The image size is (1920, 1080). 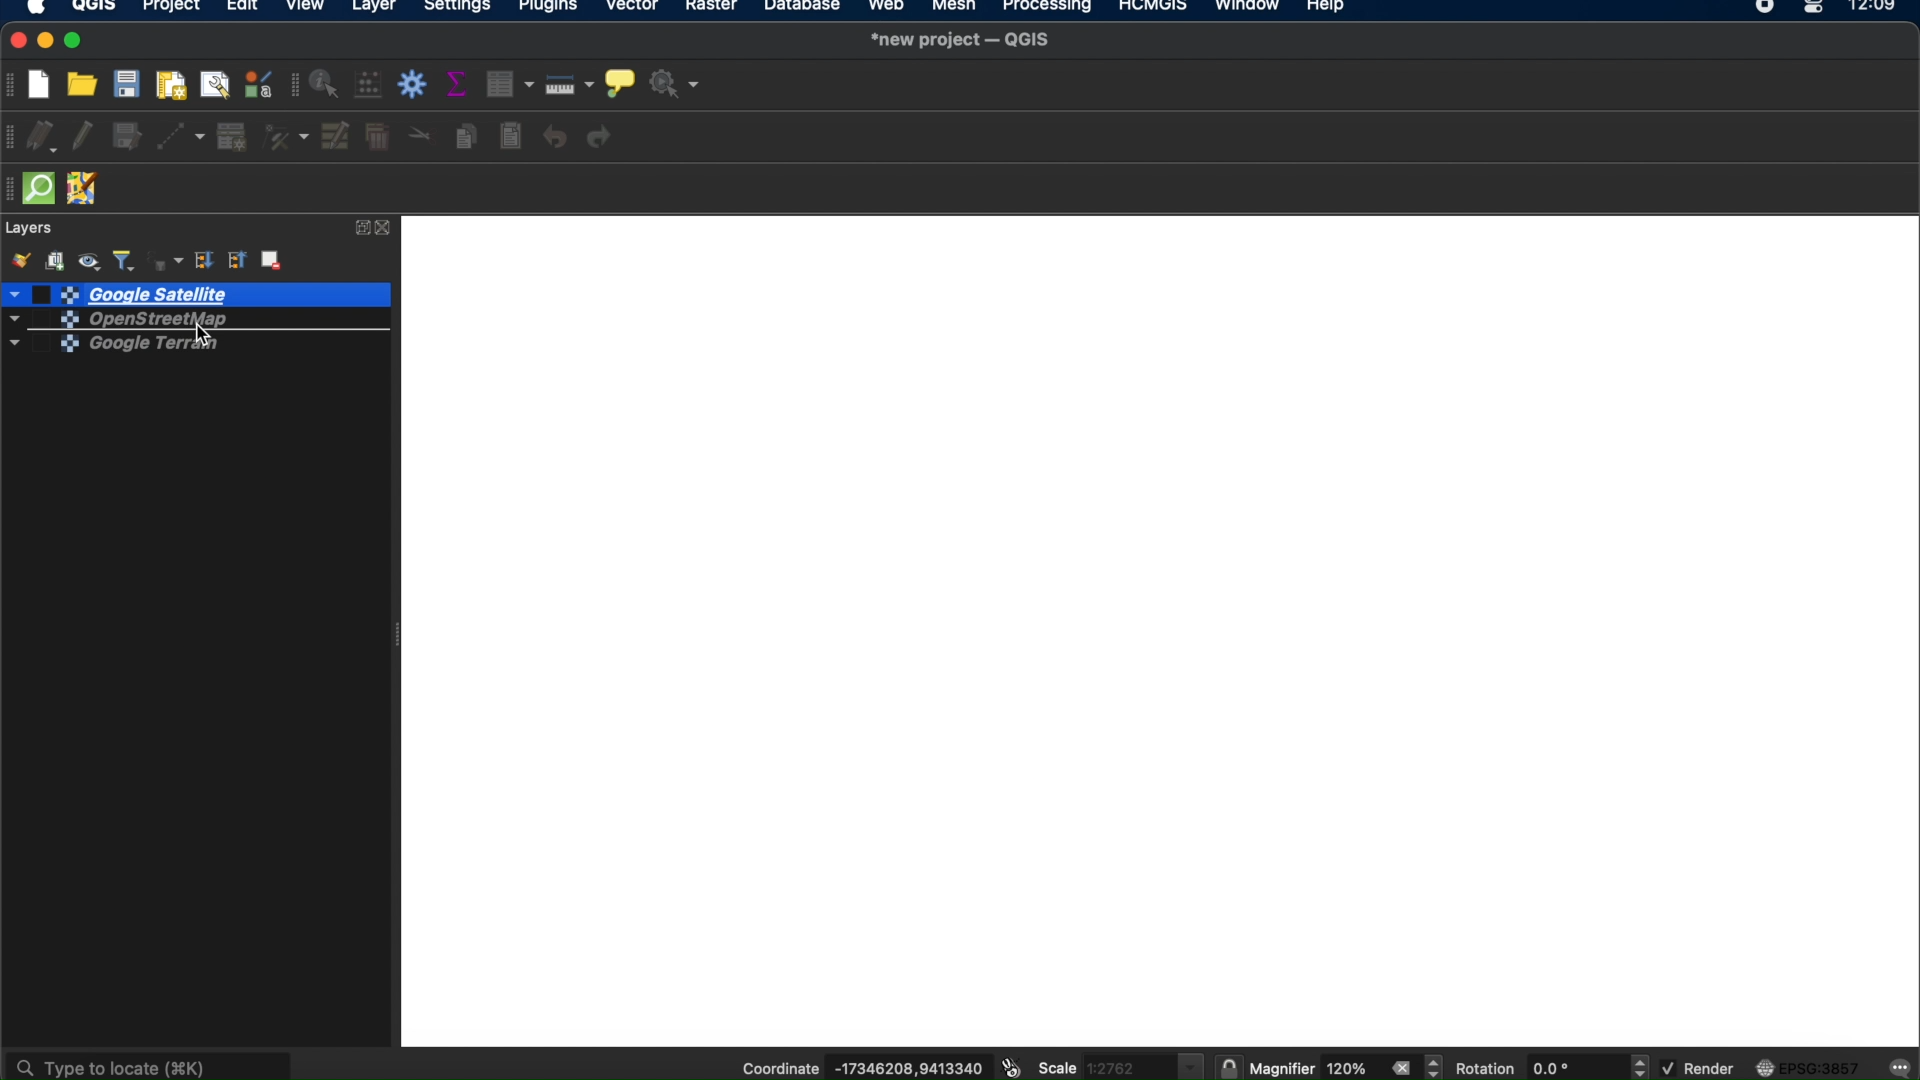 I want to click on filter legend by expression, so click(x=164, y=259).